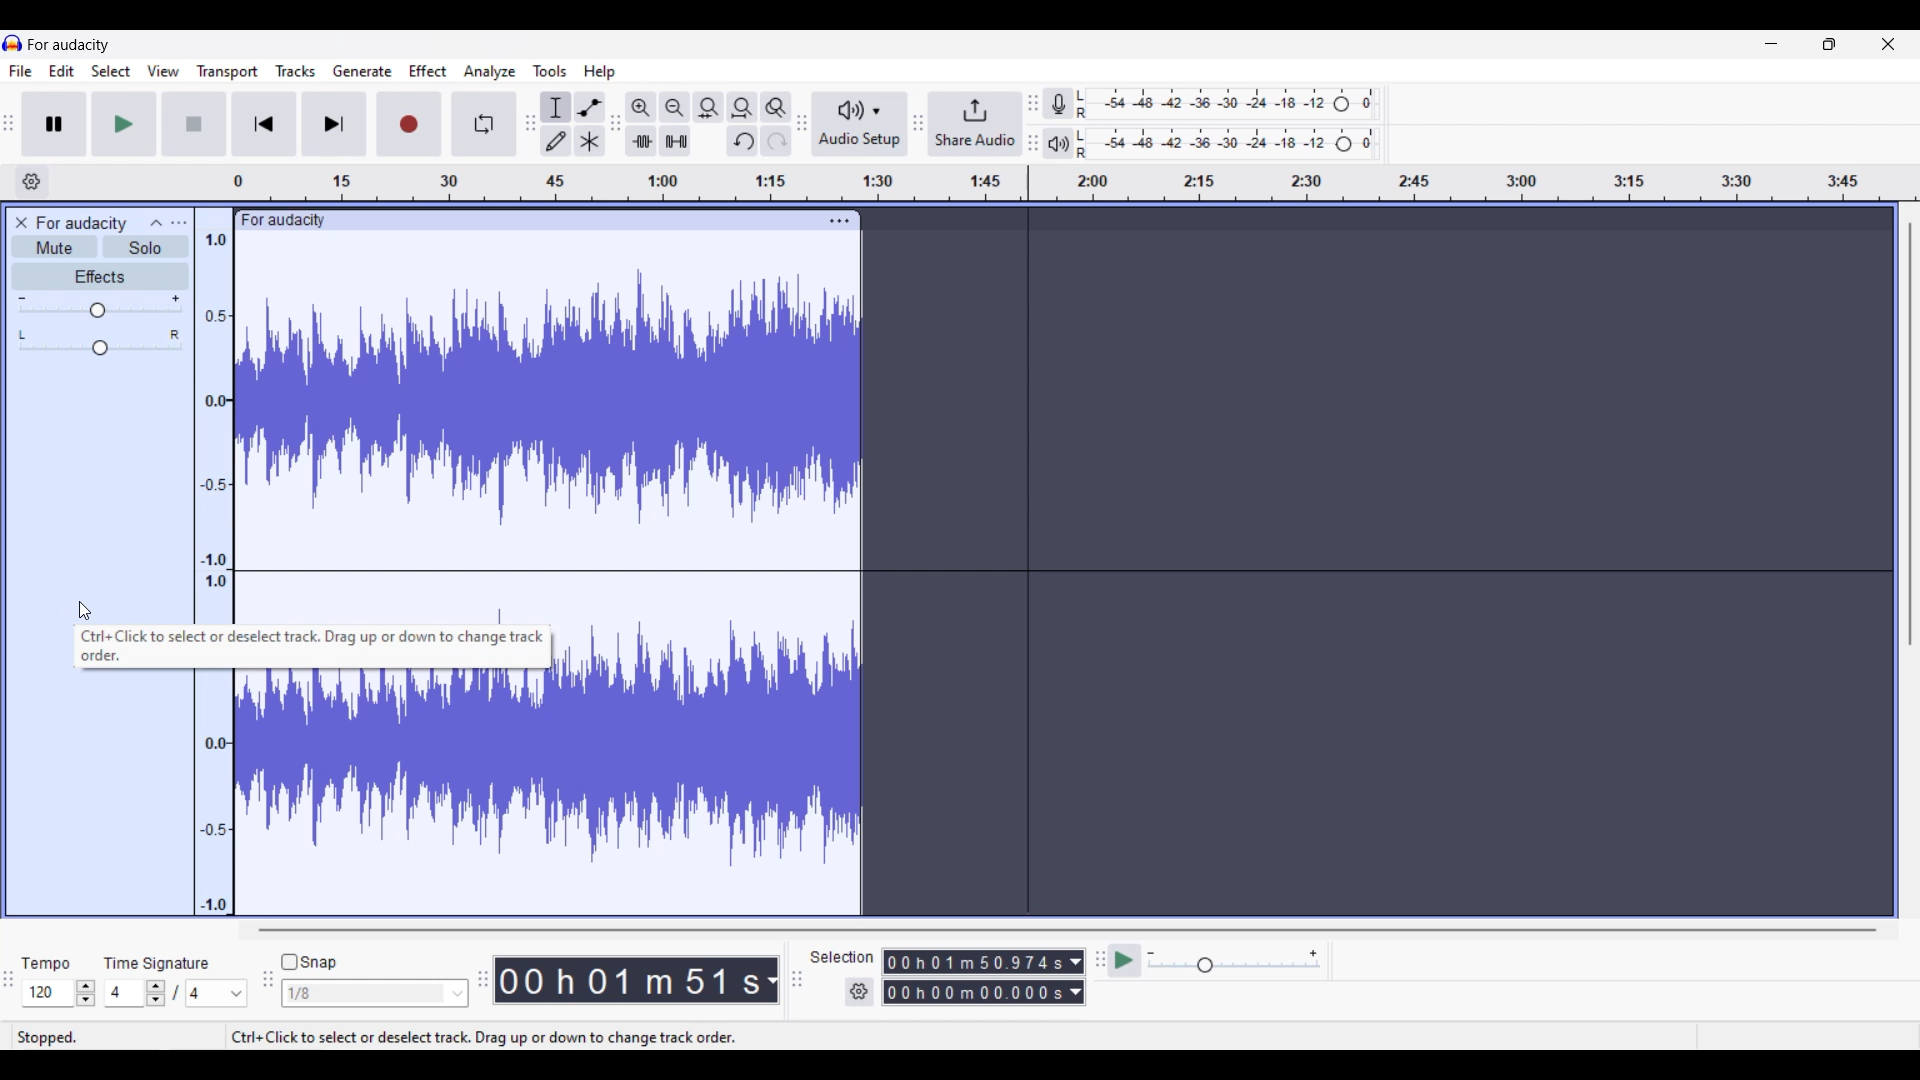 This screenshot has width=1920, height=1080. Describe the element at coordinates (1889, 44) in the screenshot. I see `Close interface` at that location.